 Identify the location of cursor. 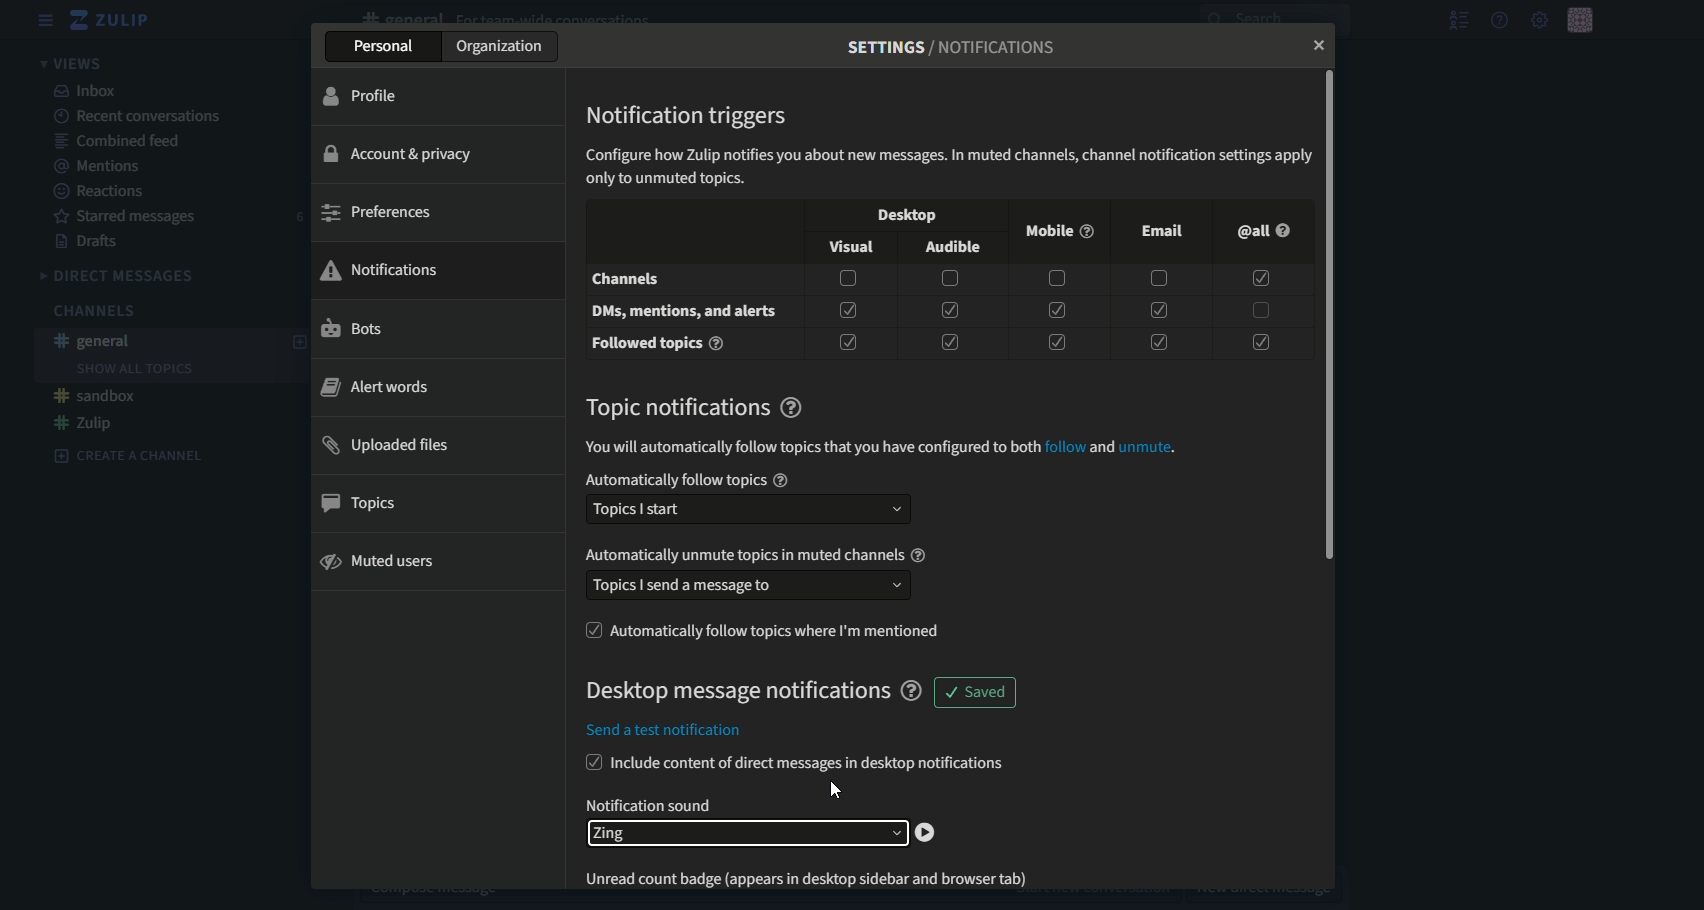
(836, 789).